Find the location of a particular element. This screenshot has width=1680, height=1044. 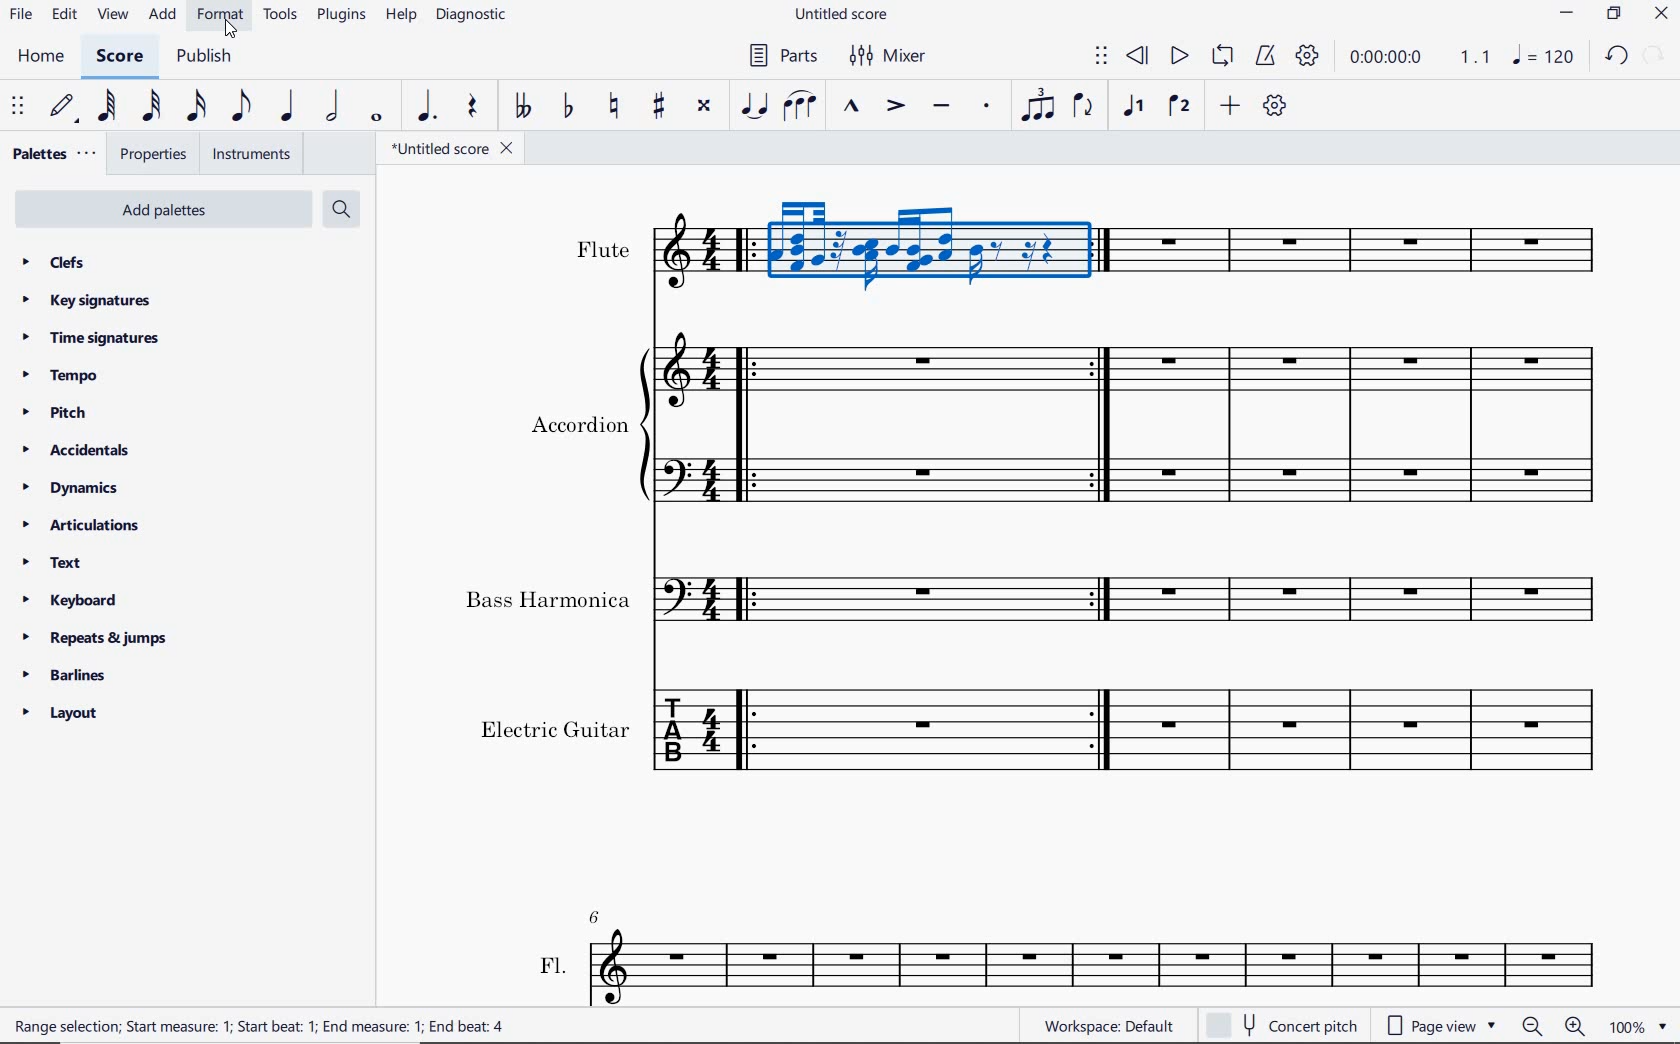

voice 2 is located at coordinates (1179, 105).